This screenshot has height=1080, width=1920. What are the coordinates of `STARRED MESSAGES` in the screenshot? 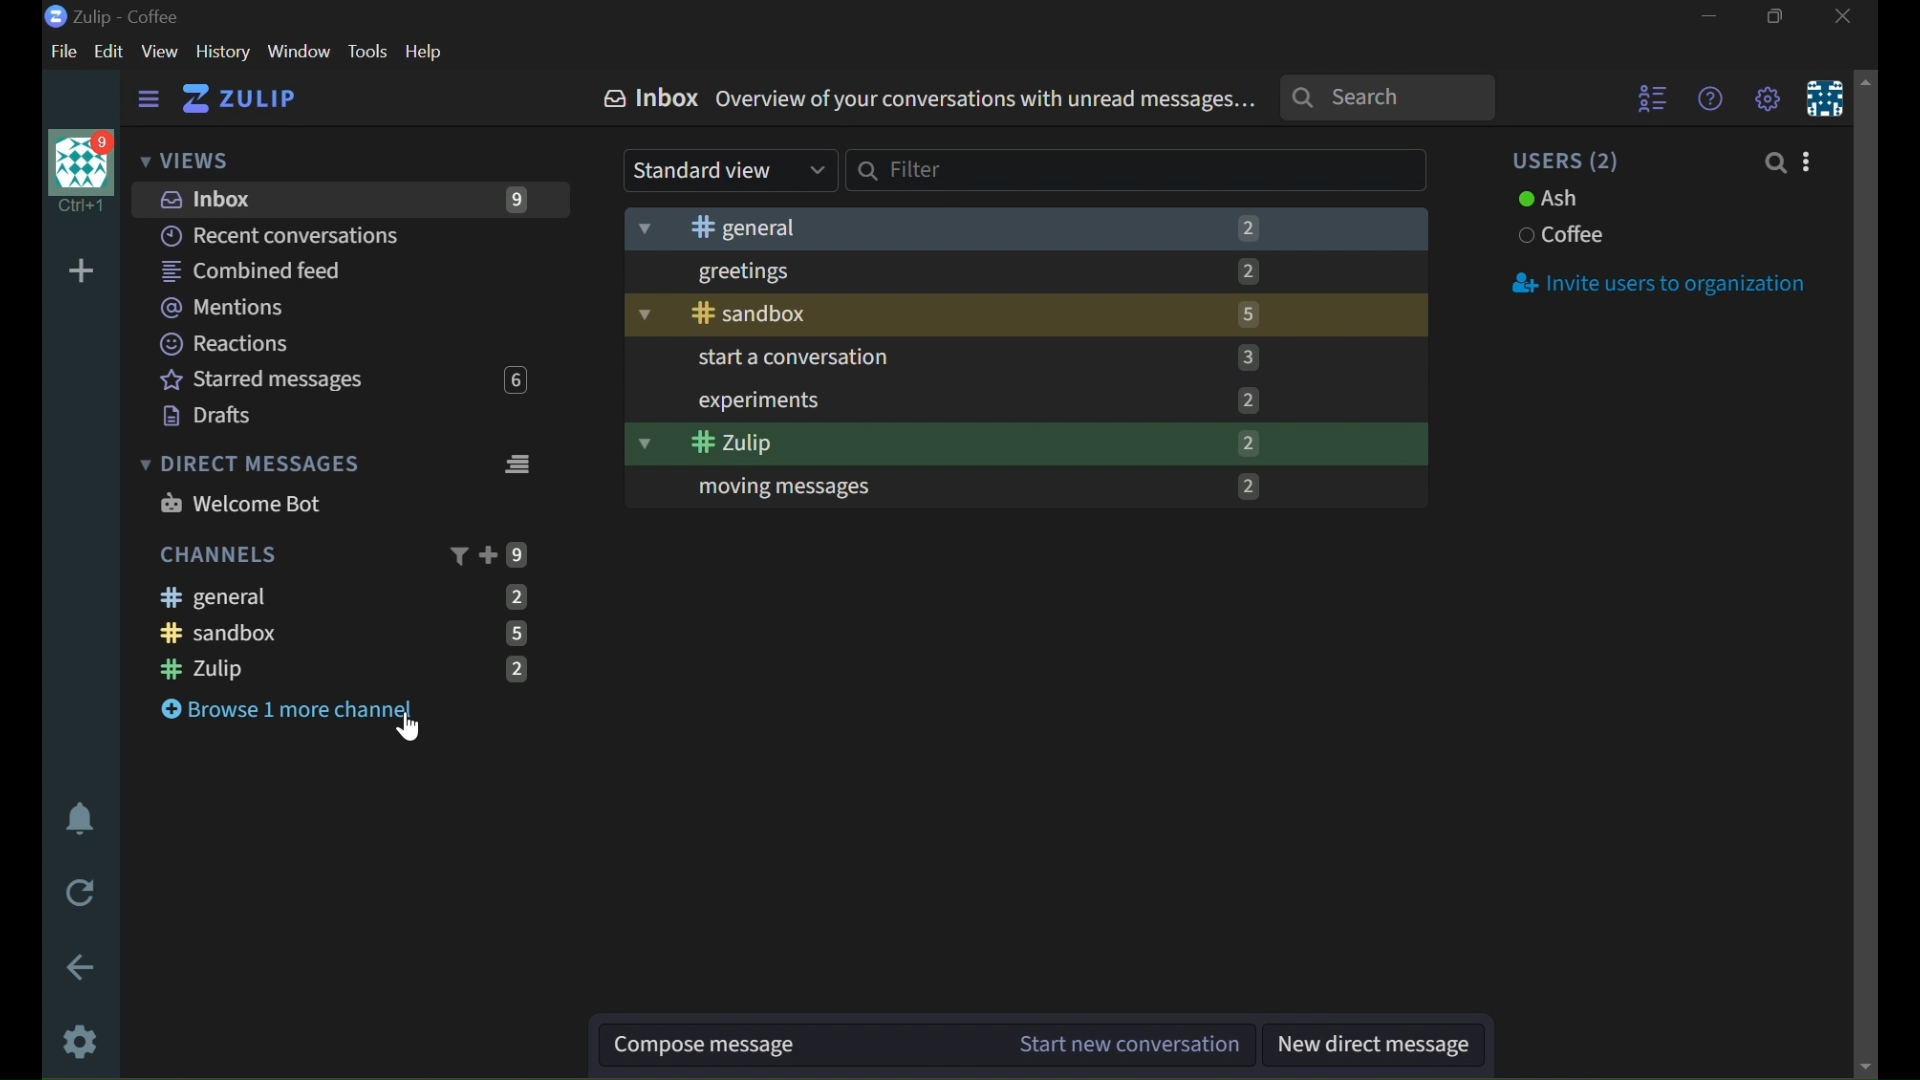 It's located at (341, 376).